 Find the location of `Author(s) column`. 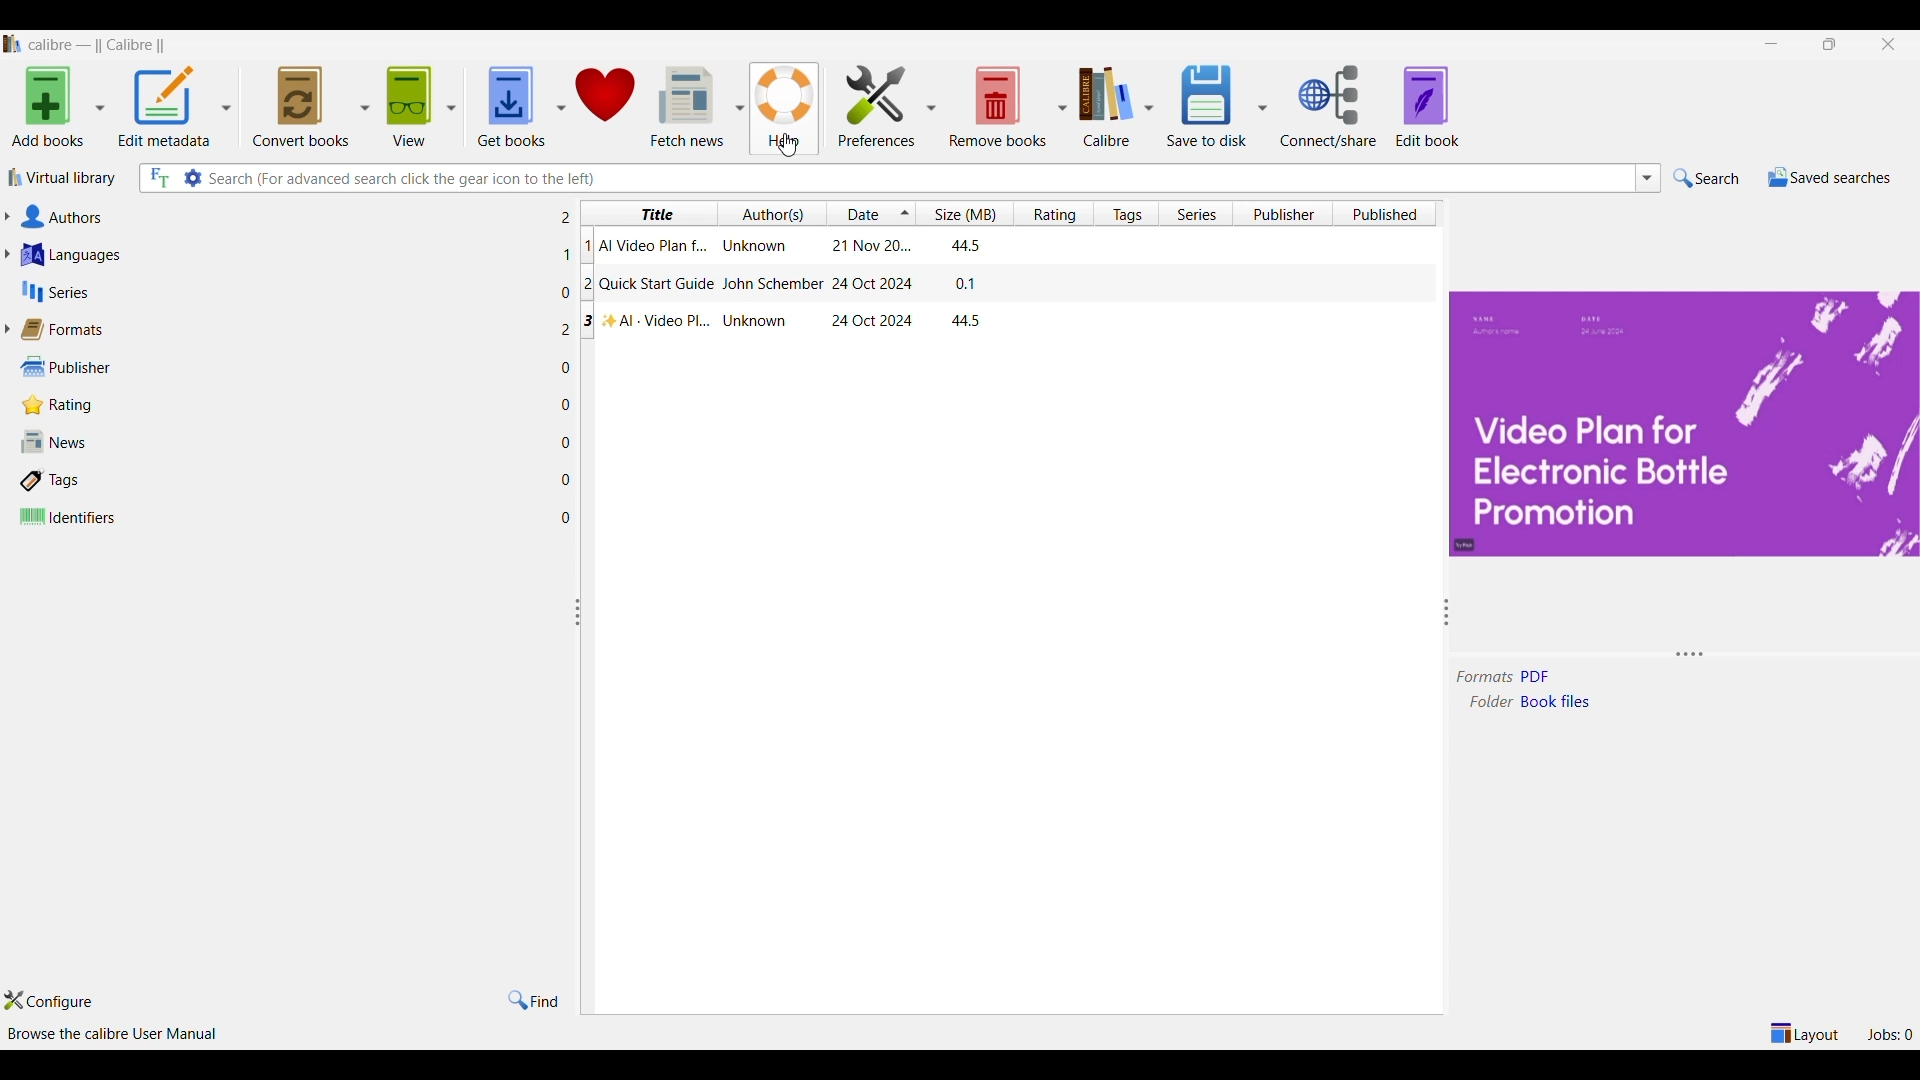

Author(s) column is located at coordinates (773, 214).